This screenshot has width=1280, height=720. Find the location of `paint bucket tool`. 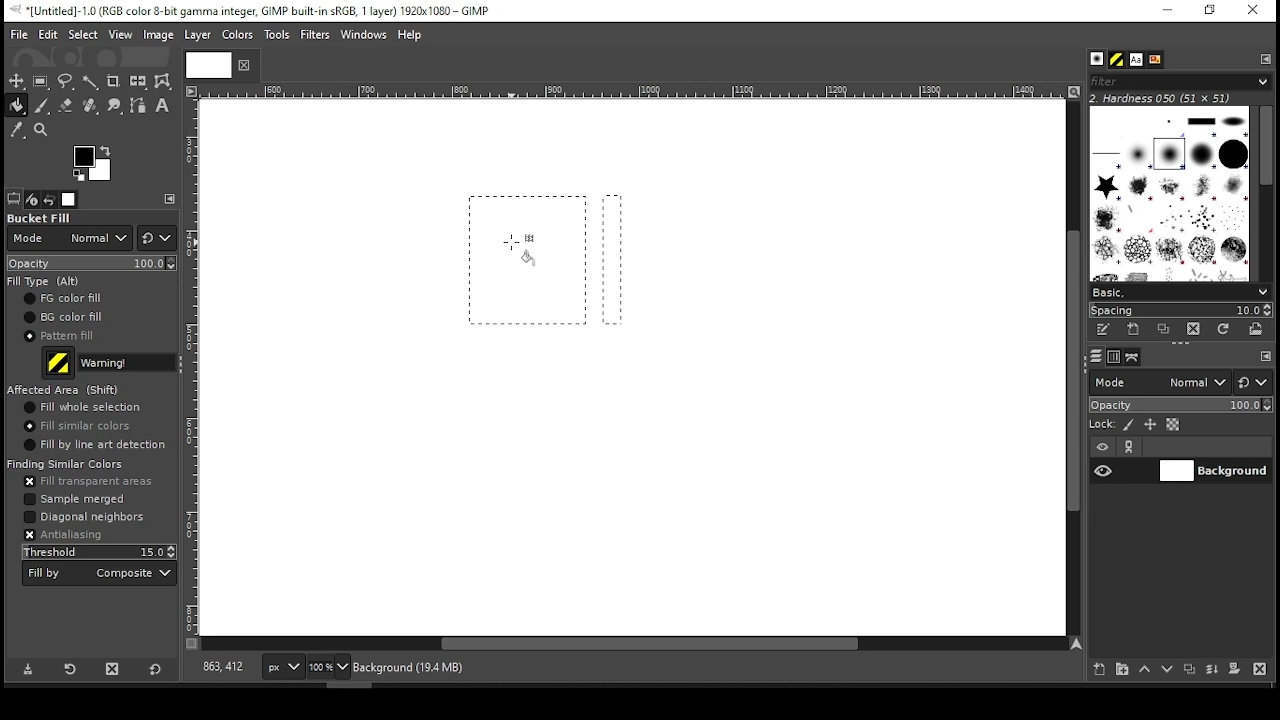

paint bucket tool is located at coordinates (18, 105).